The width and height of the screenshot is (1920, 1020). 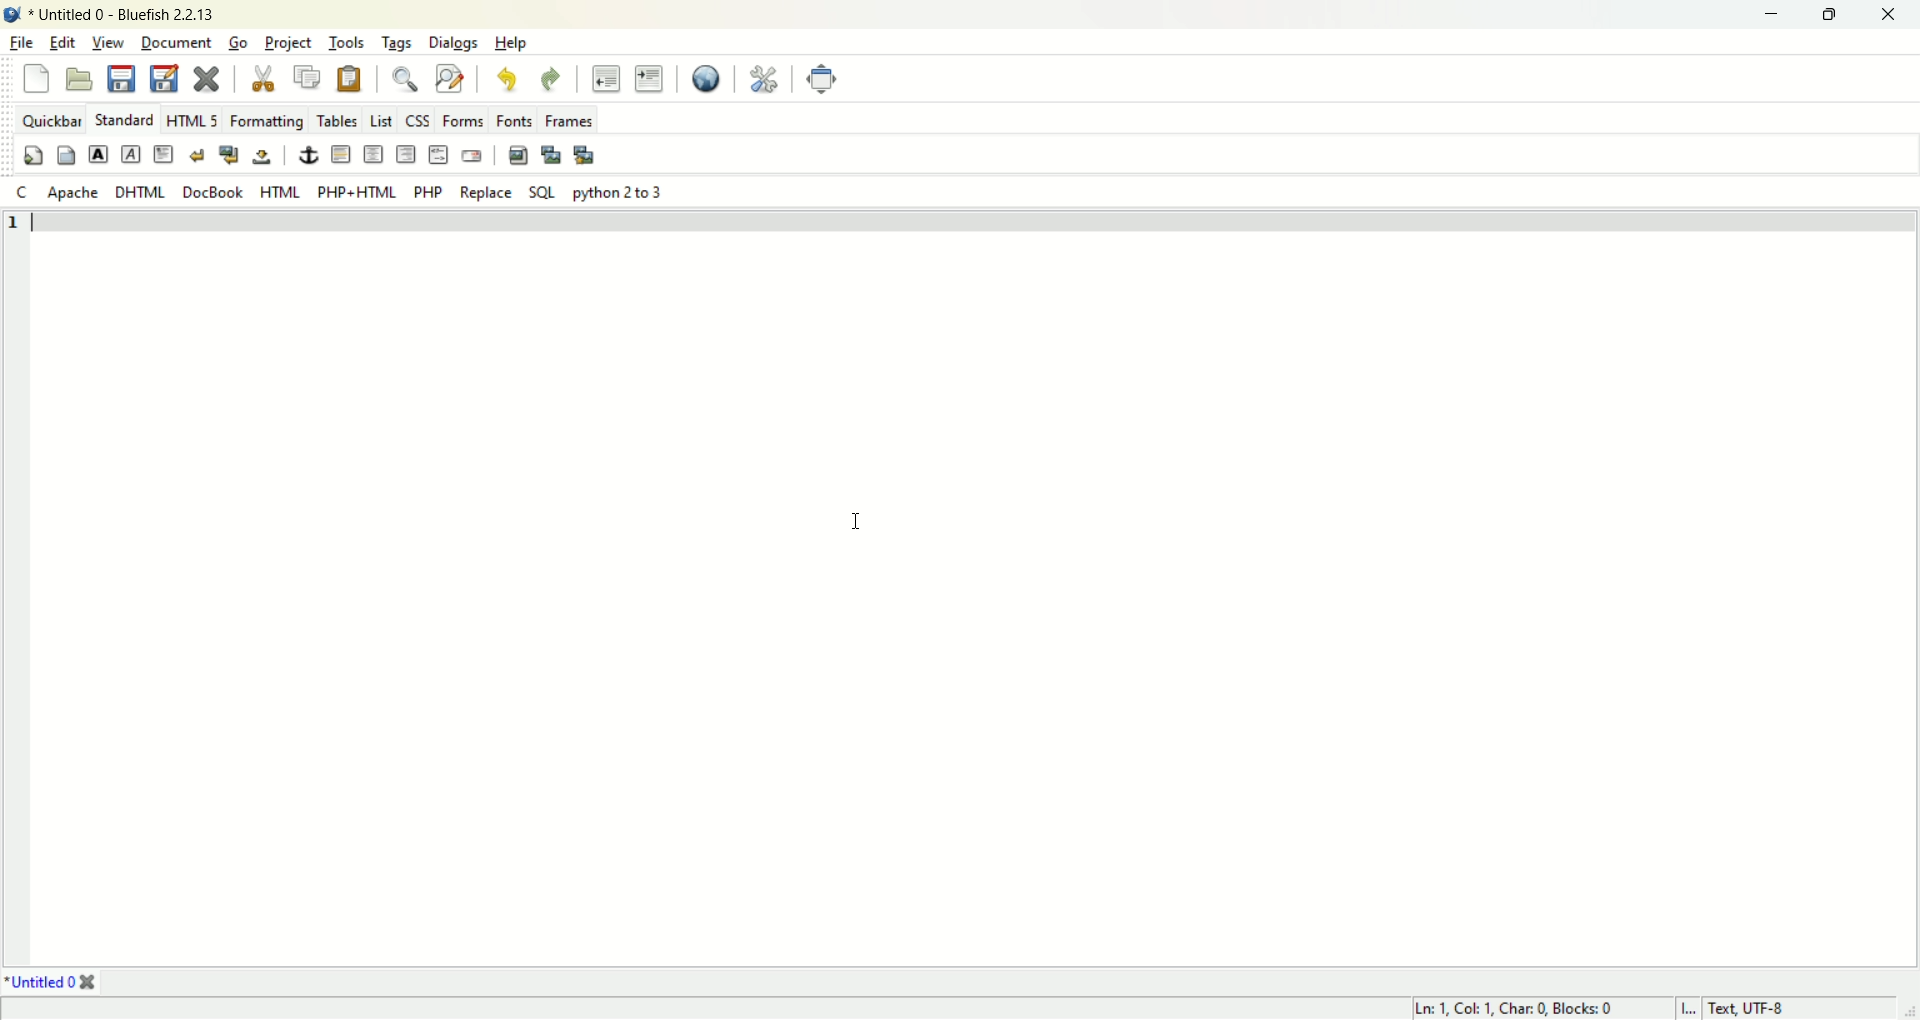 I want to click on indent, so click(x=650, y=79).